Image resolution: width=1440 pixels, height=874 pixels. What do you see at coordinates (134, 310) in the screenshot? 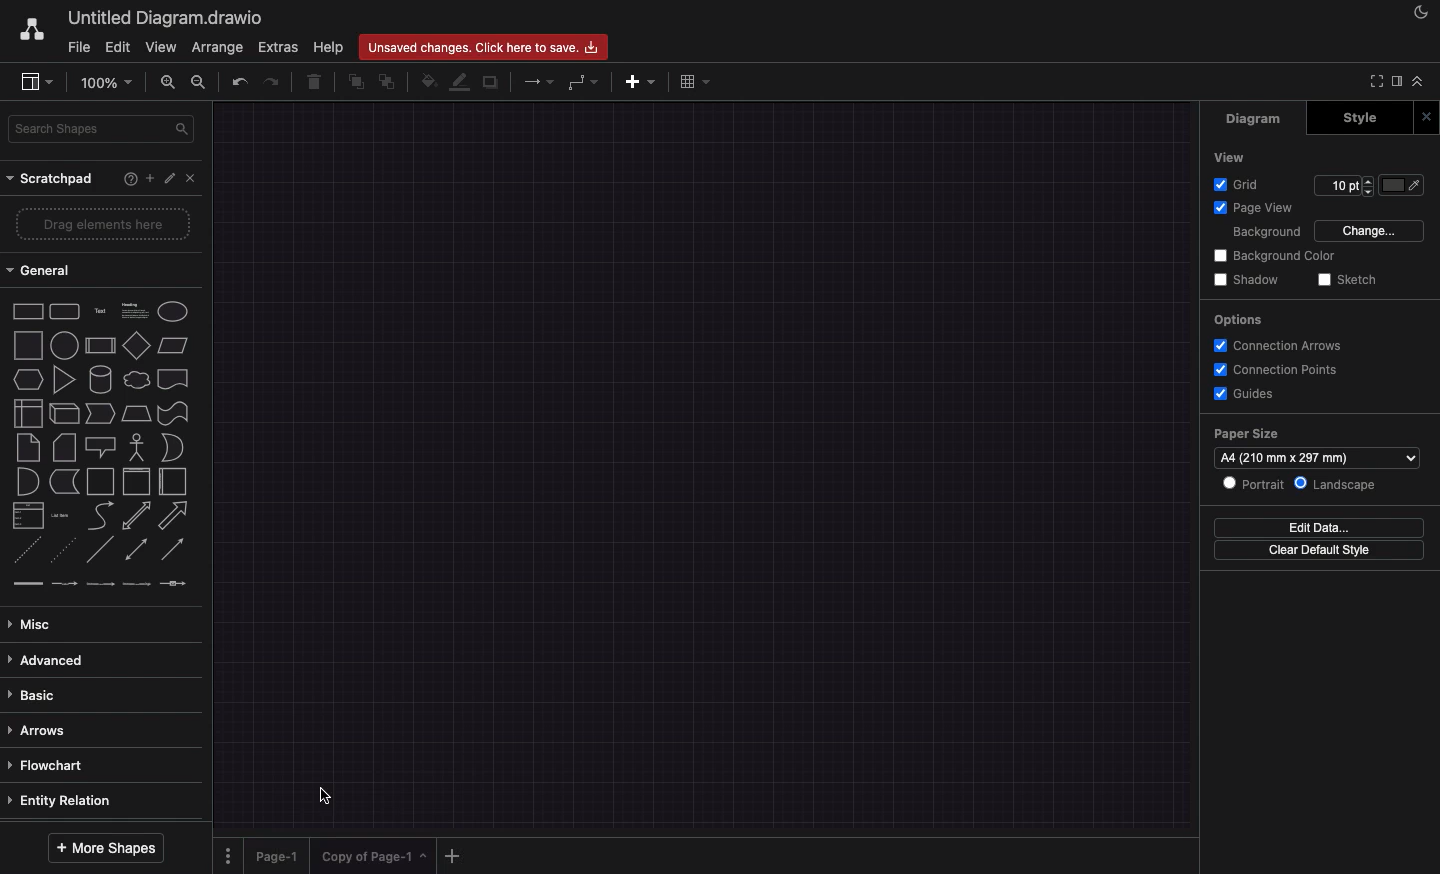
I see `text` at bounding box center [134, 310].